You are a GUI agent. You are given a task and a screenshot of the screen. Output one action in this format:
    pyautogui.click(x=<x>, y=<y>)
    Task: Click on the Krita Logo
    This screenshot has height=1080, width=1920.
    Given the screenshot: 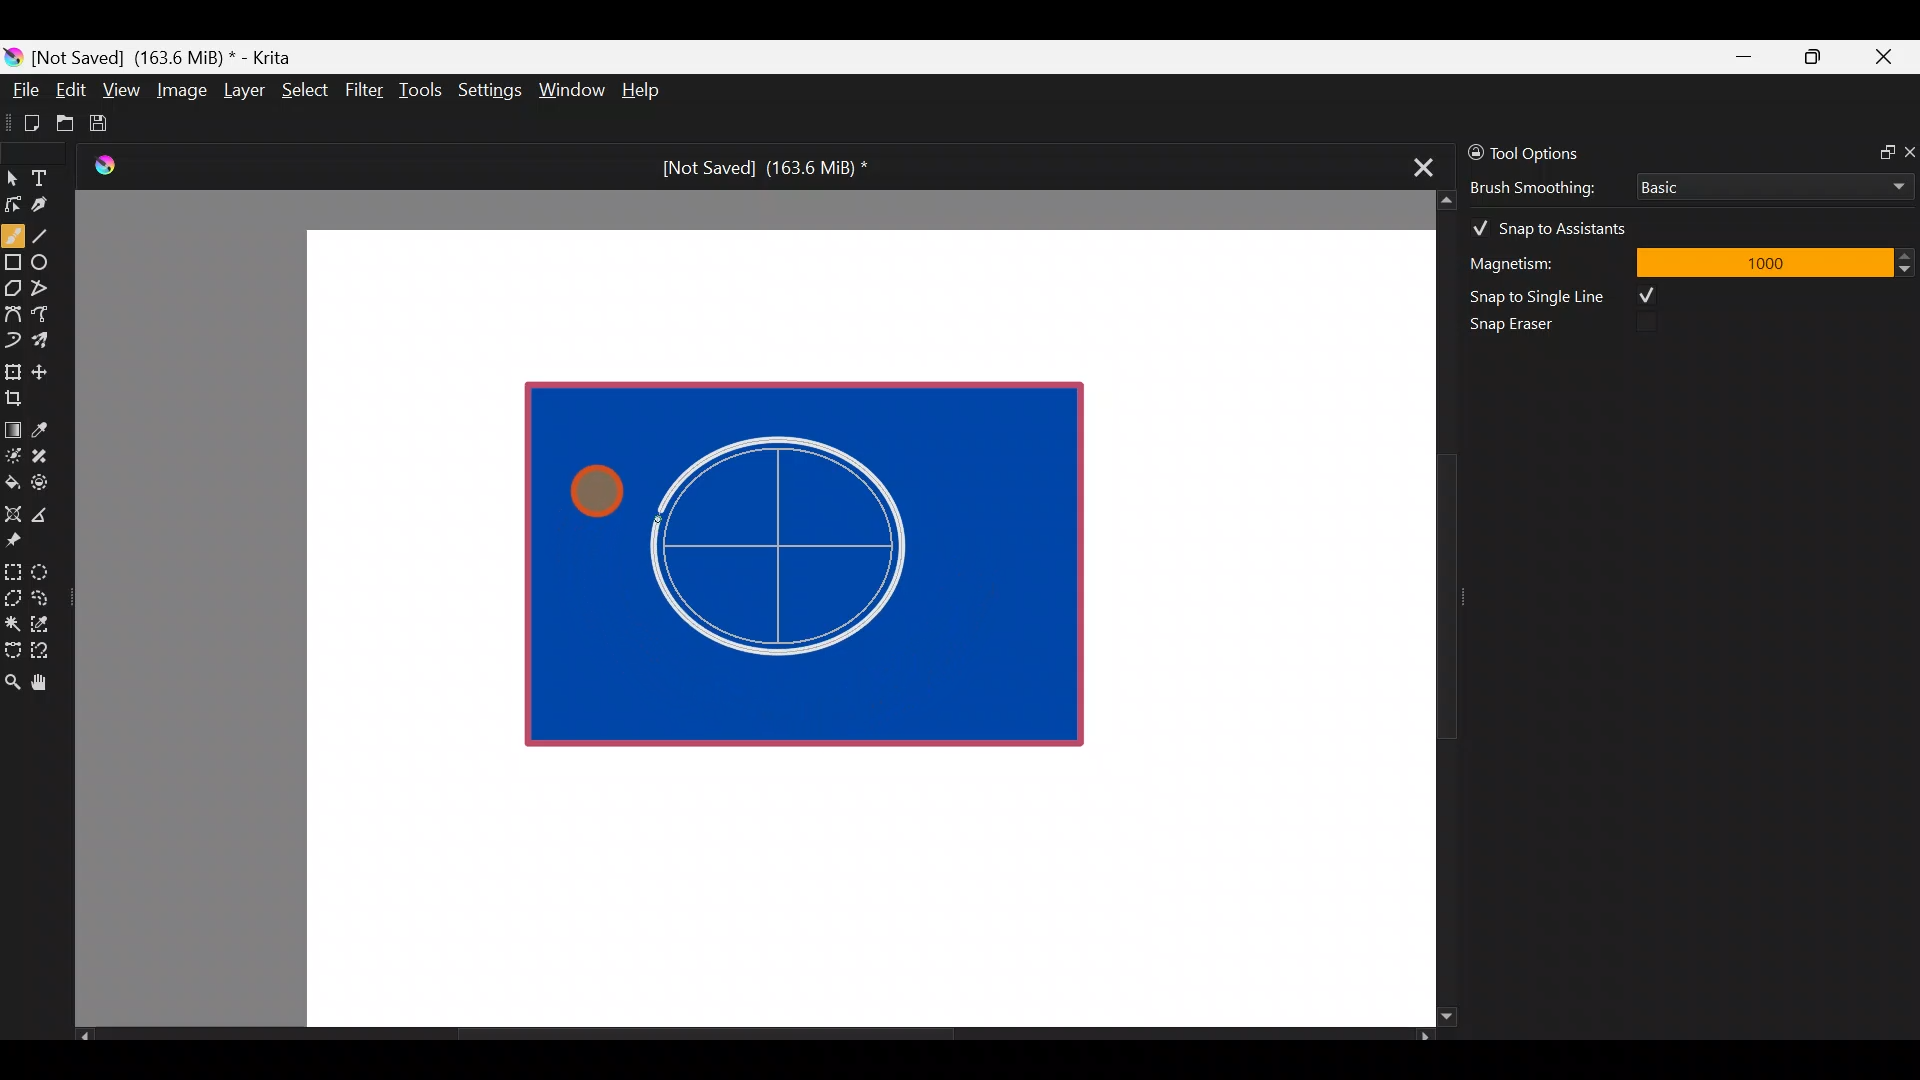 What is the action you would take?
    pyautogui.click(x=101, y=165)
    